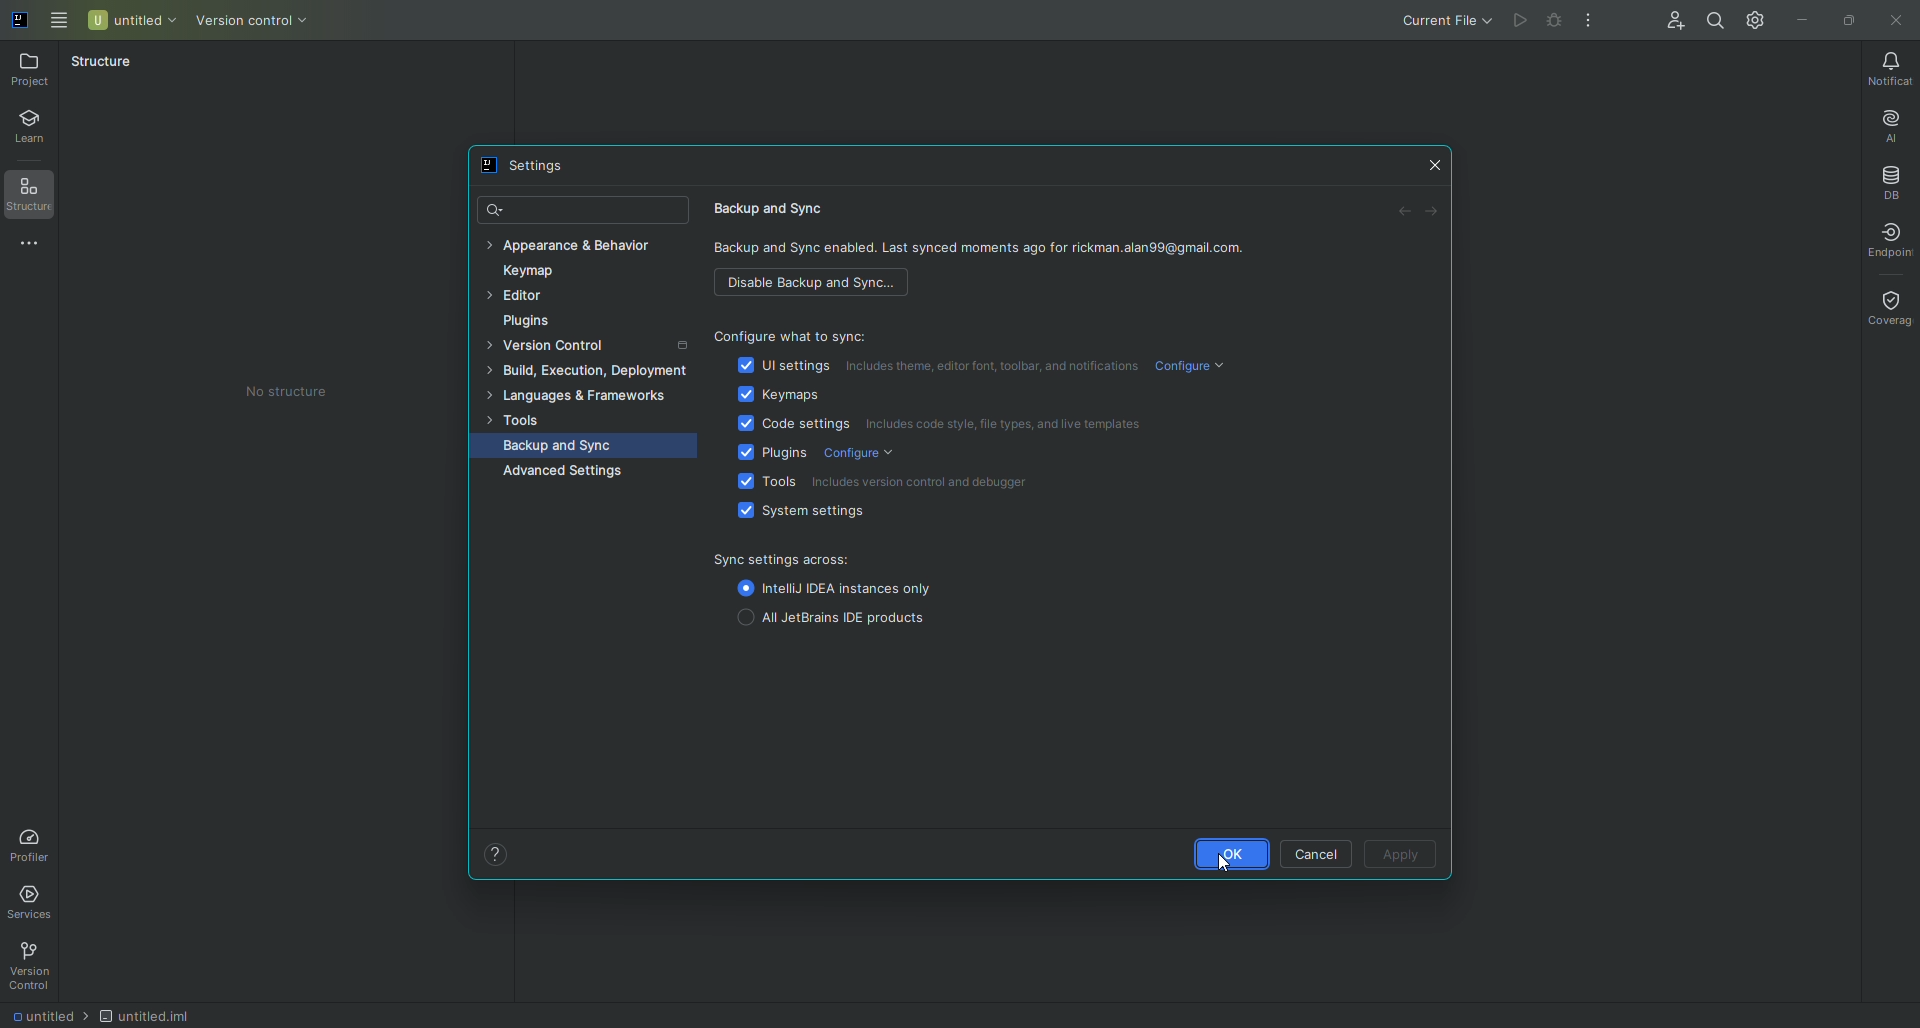 This screenshot has height=1028, width=1920. Describe the element at coordinates (587, 345) in the screenshot. I see `Version Control` at that location.